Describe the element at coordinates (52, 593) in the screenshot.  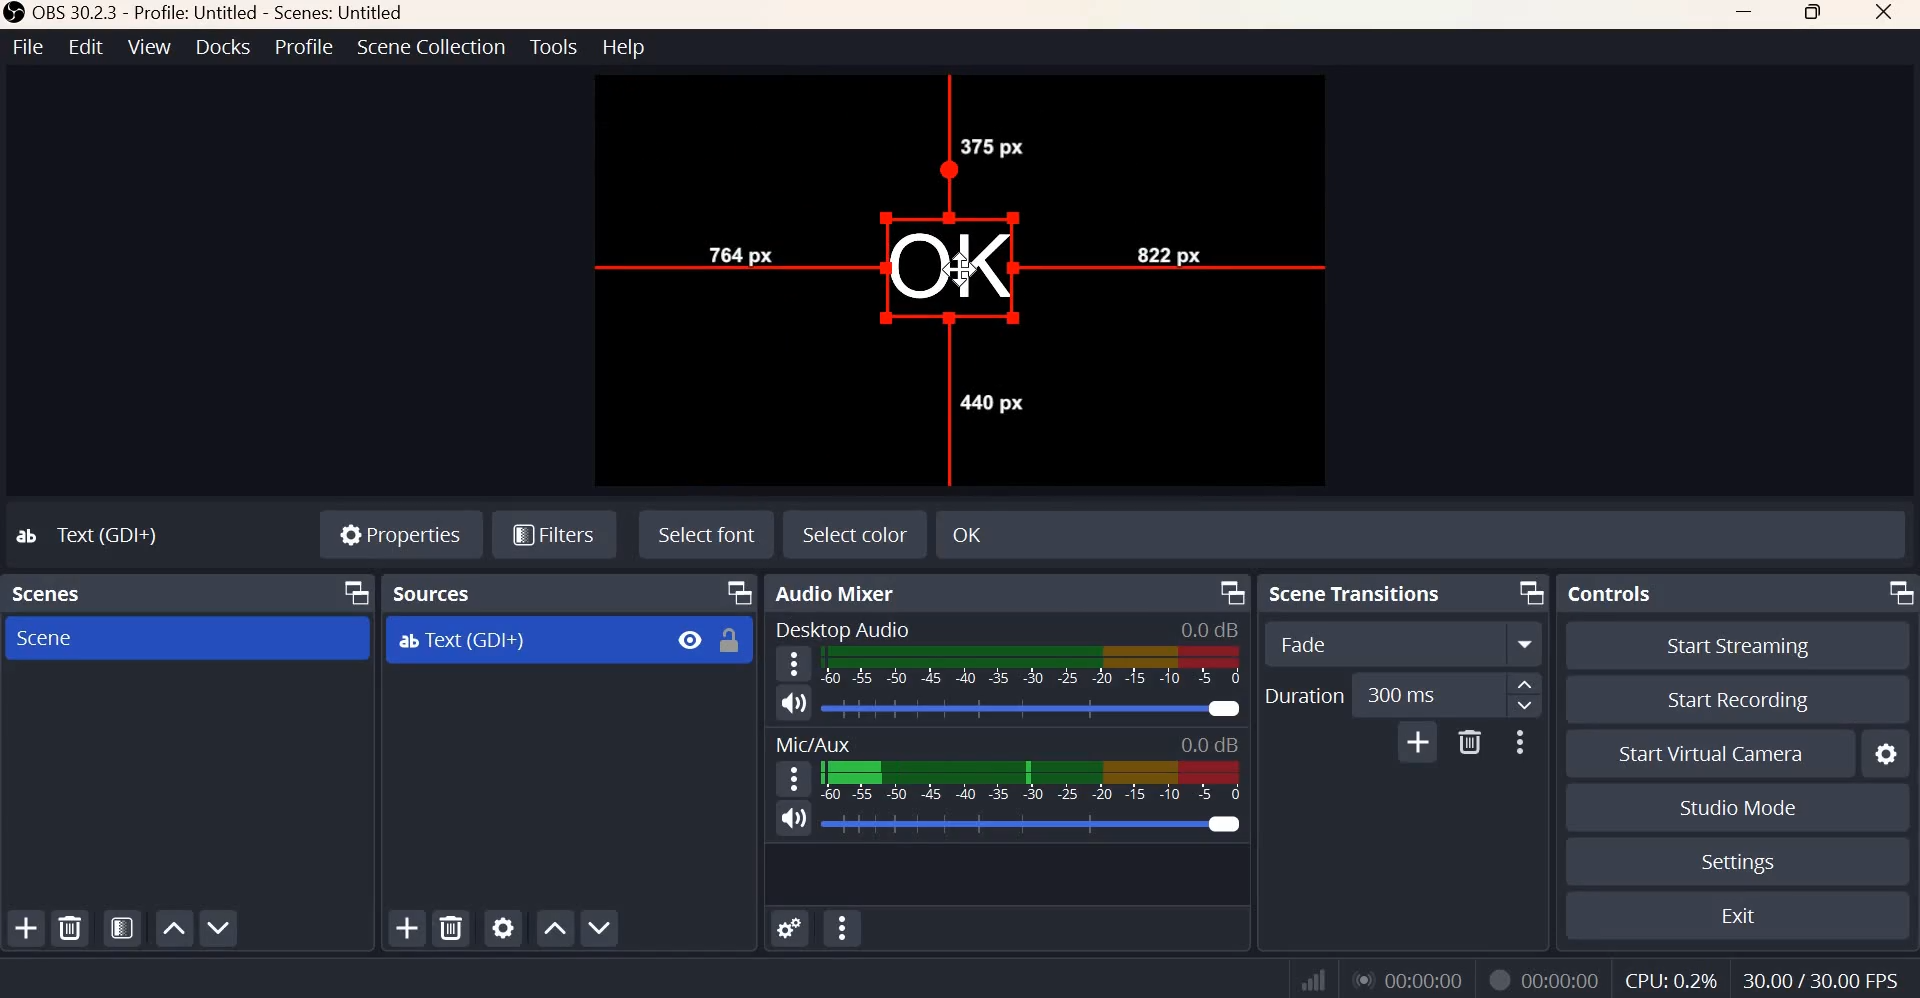
I see `Scenes` at that location.